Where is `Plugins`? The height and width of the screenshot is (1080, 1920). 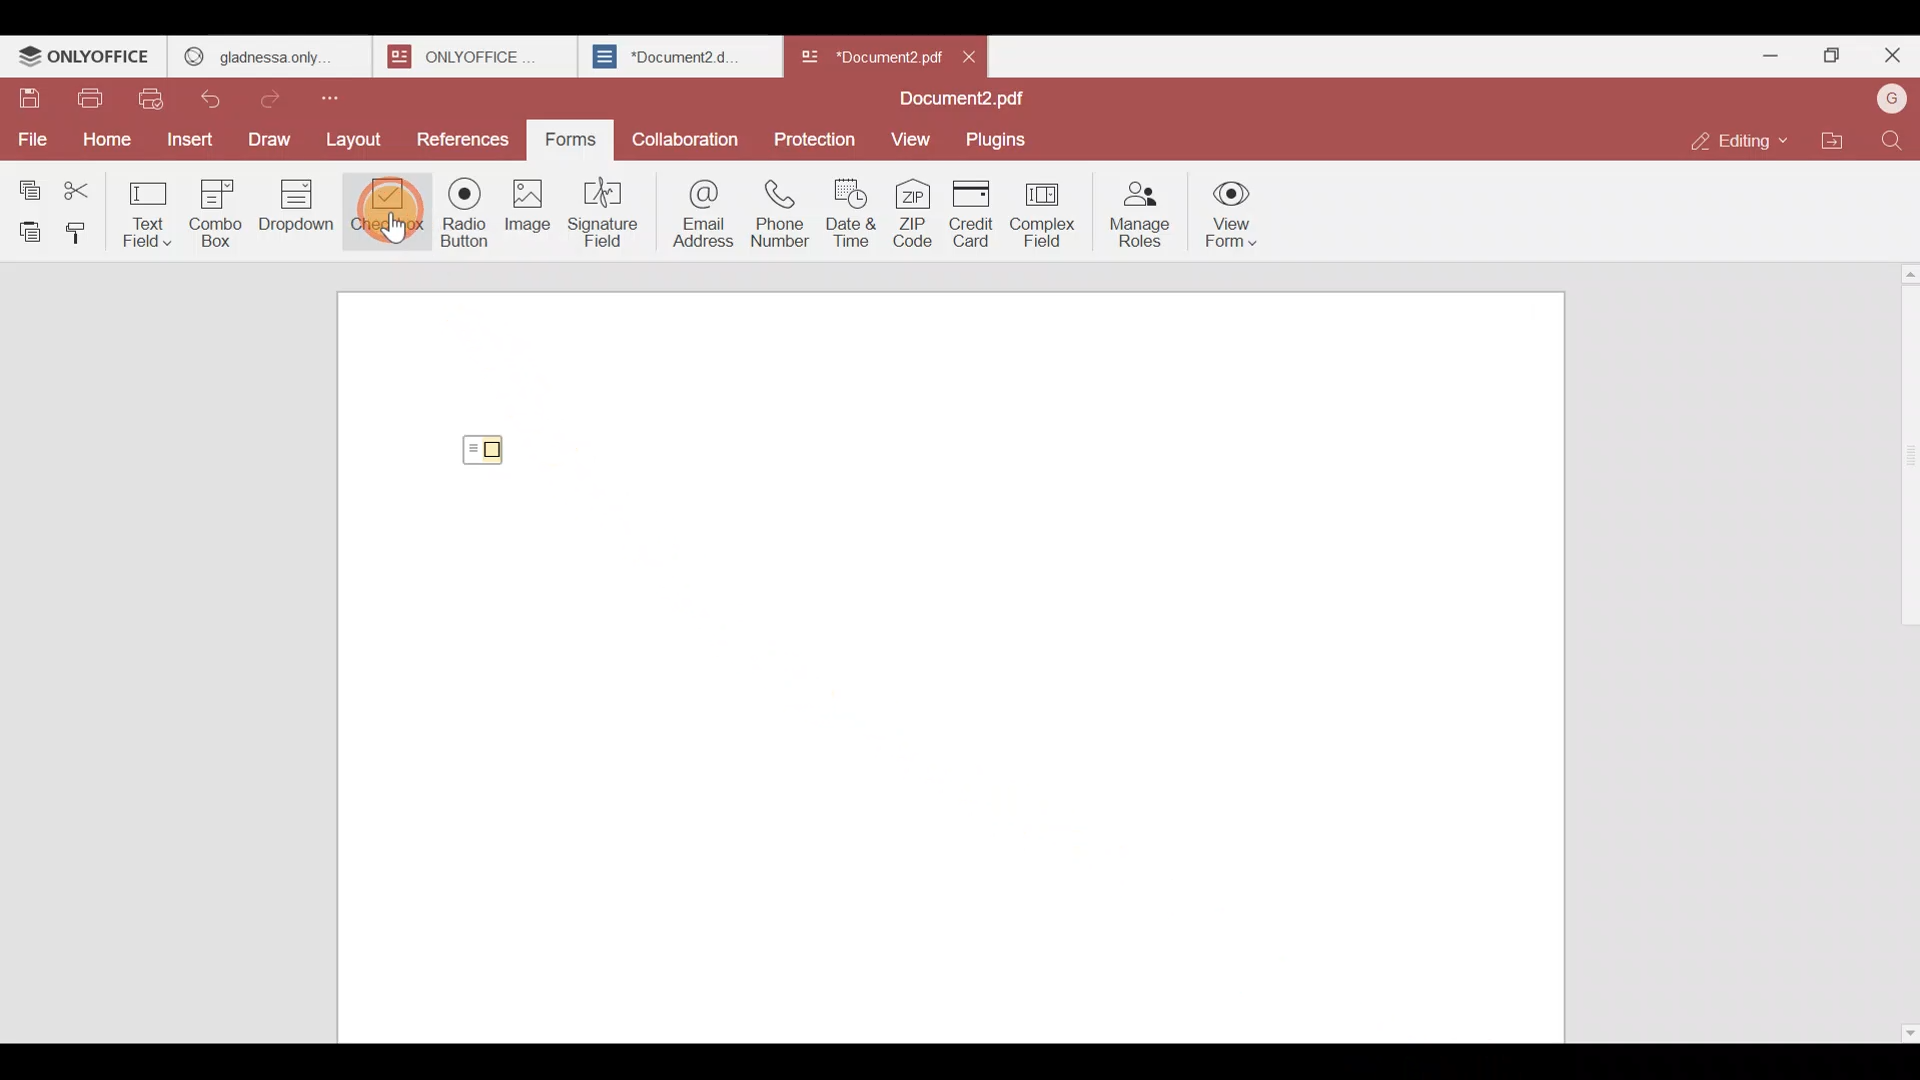
Plugins is located at coordinates (1004, 140).